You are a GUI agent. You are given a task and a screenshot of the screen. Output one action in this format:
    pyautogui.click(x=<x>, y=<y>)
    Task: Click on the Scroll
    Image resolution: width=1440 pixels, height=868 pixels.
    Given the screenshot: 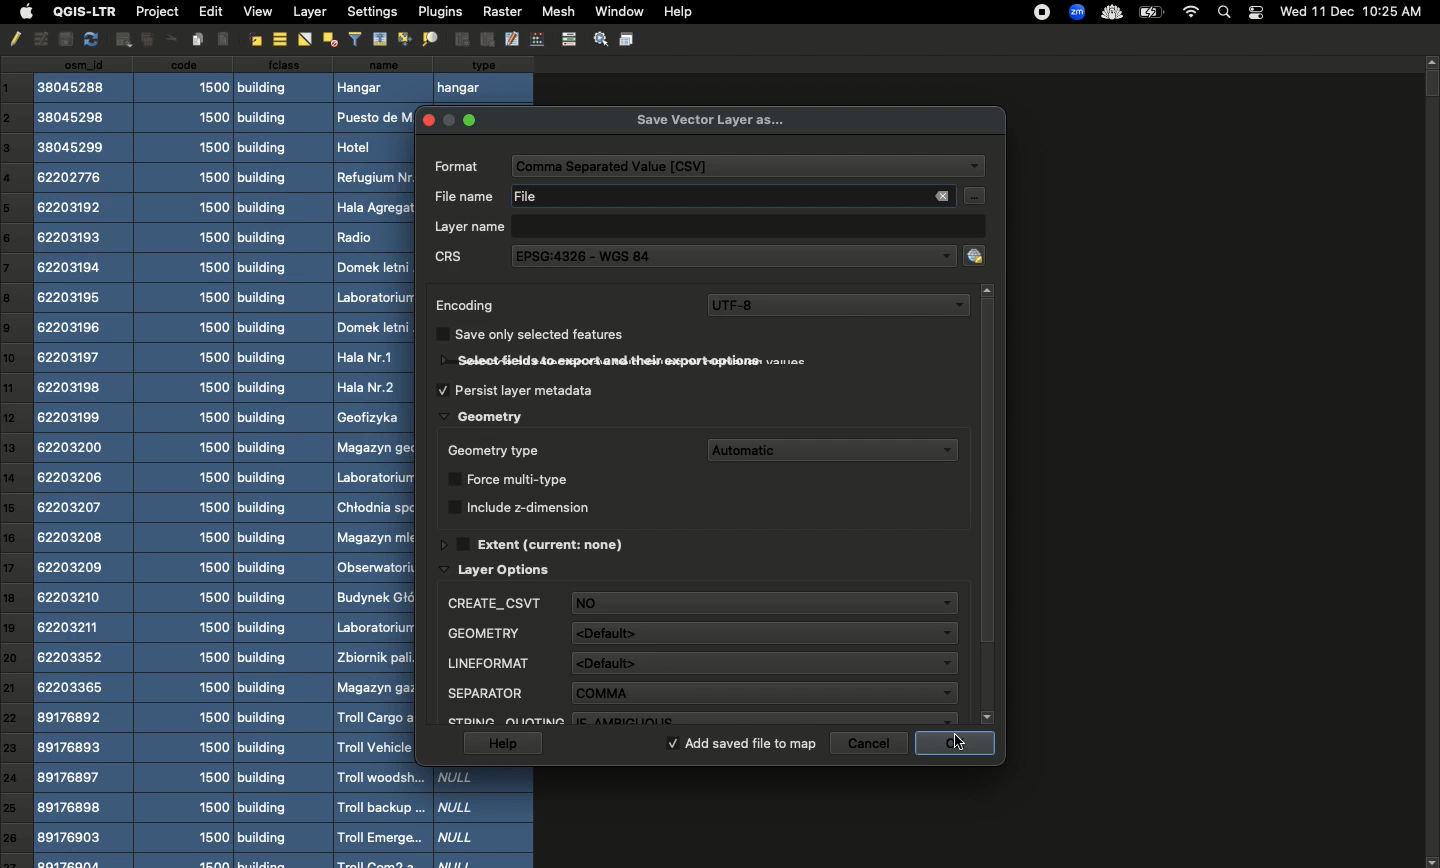 What is the action you would take?
    pyautogui.click(x=988, y=502)
    